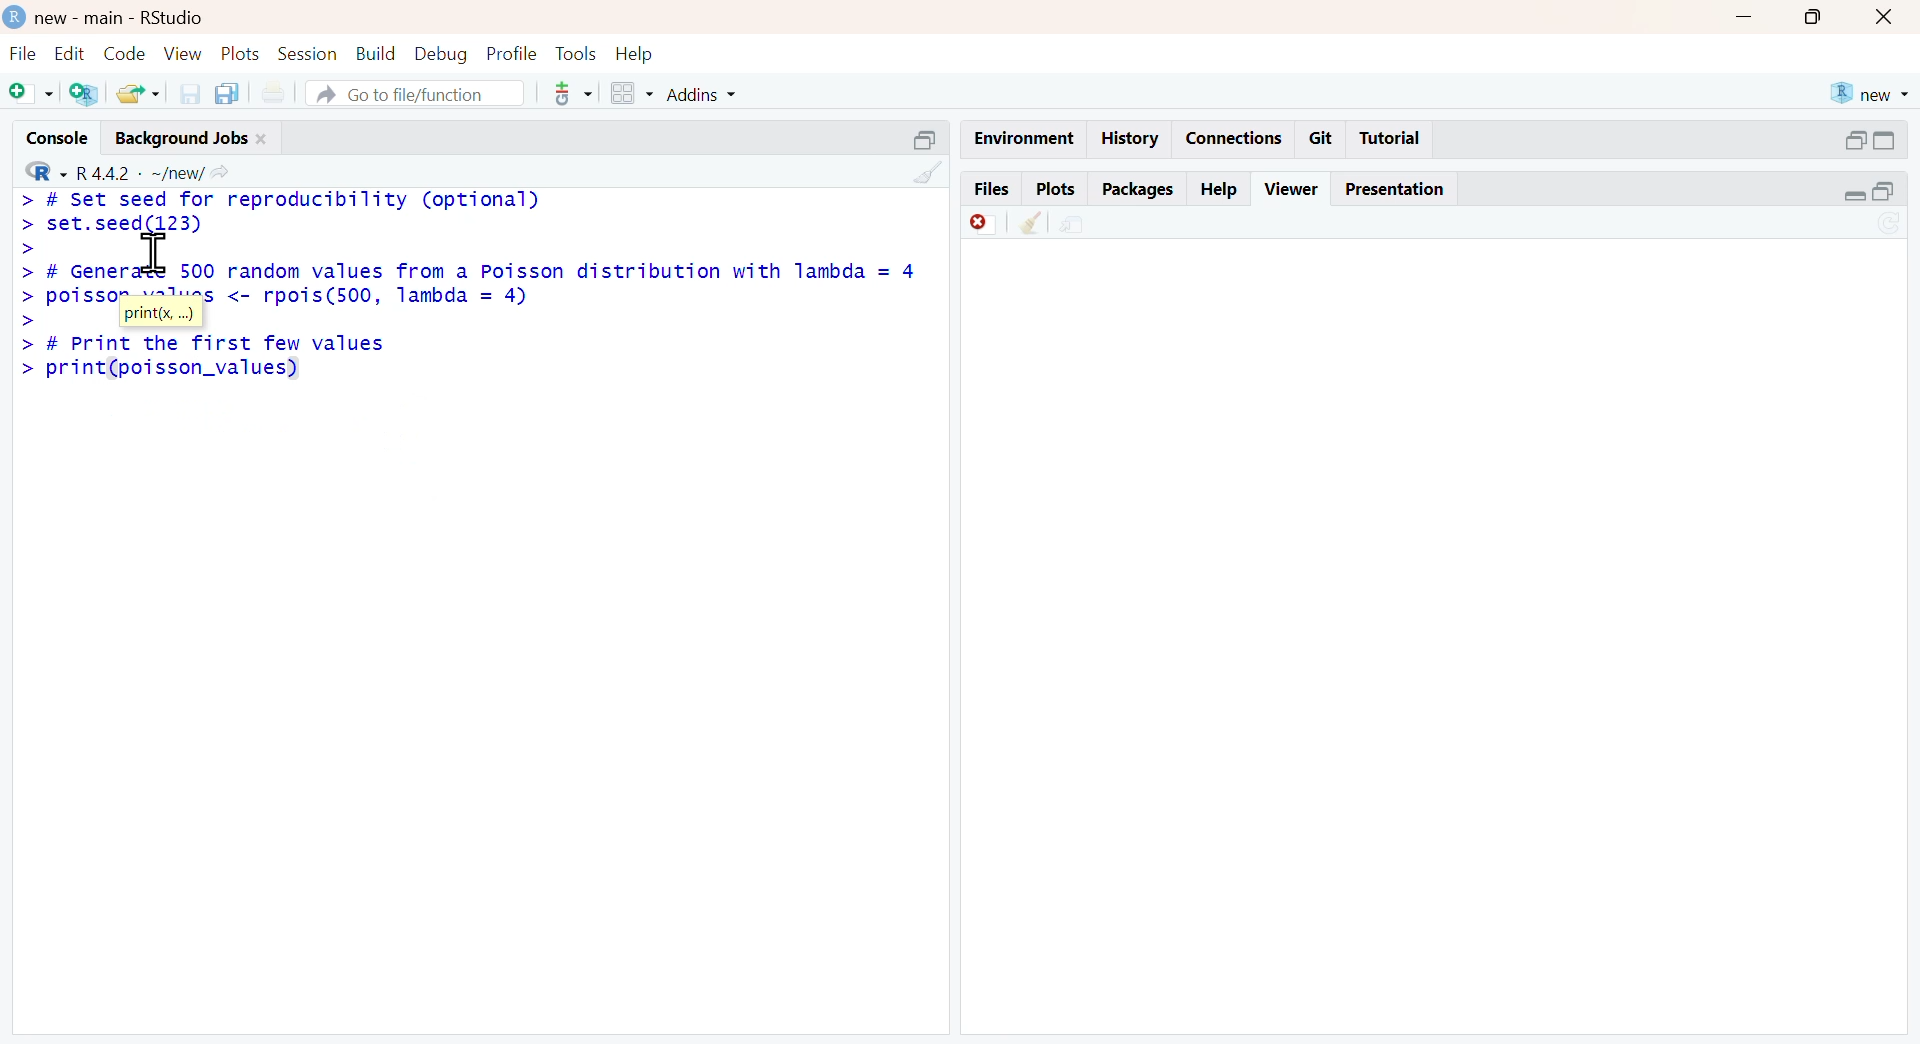 Image resolution: width=1920 pixels, height=1044 pixels. What do you see at coordinates (1025, 139) in the screenshot?
I see `enviornment` at bounding box center [1025, 139].